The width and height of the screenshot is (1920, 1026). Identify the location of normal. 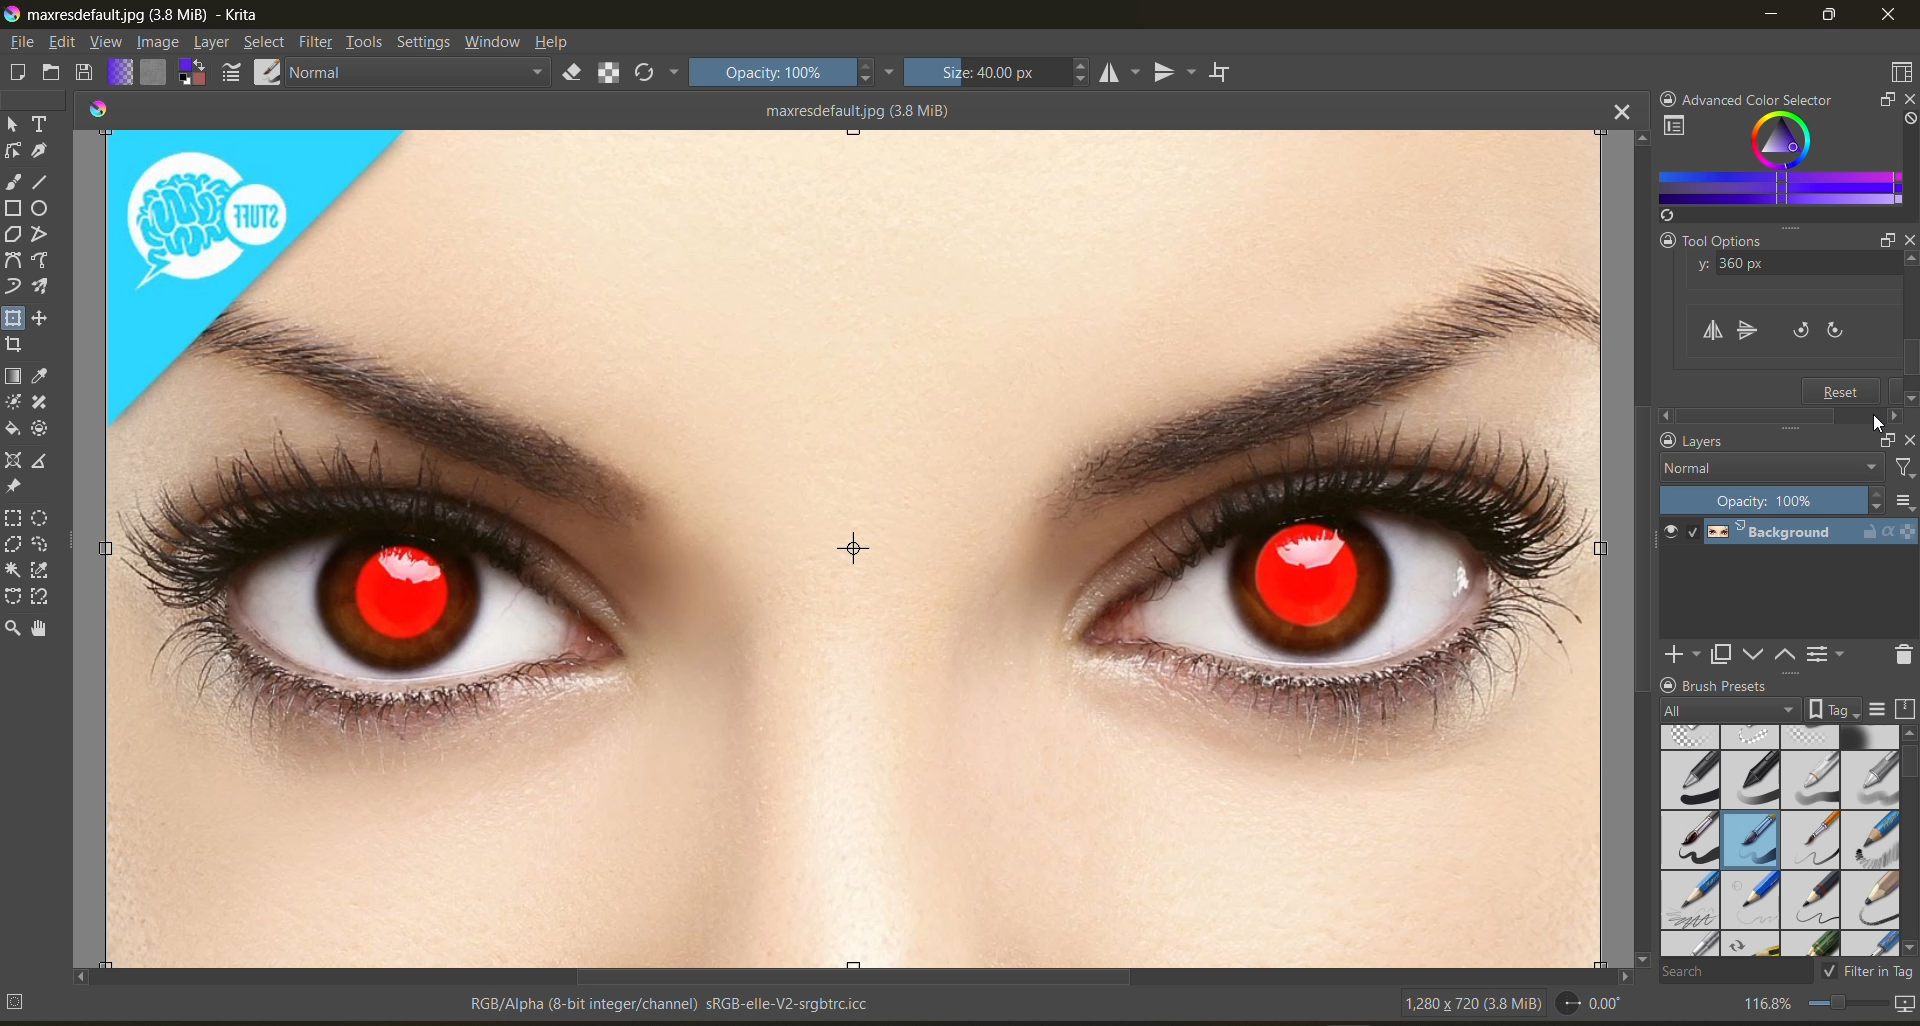
(425, 74).